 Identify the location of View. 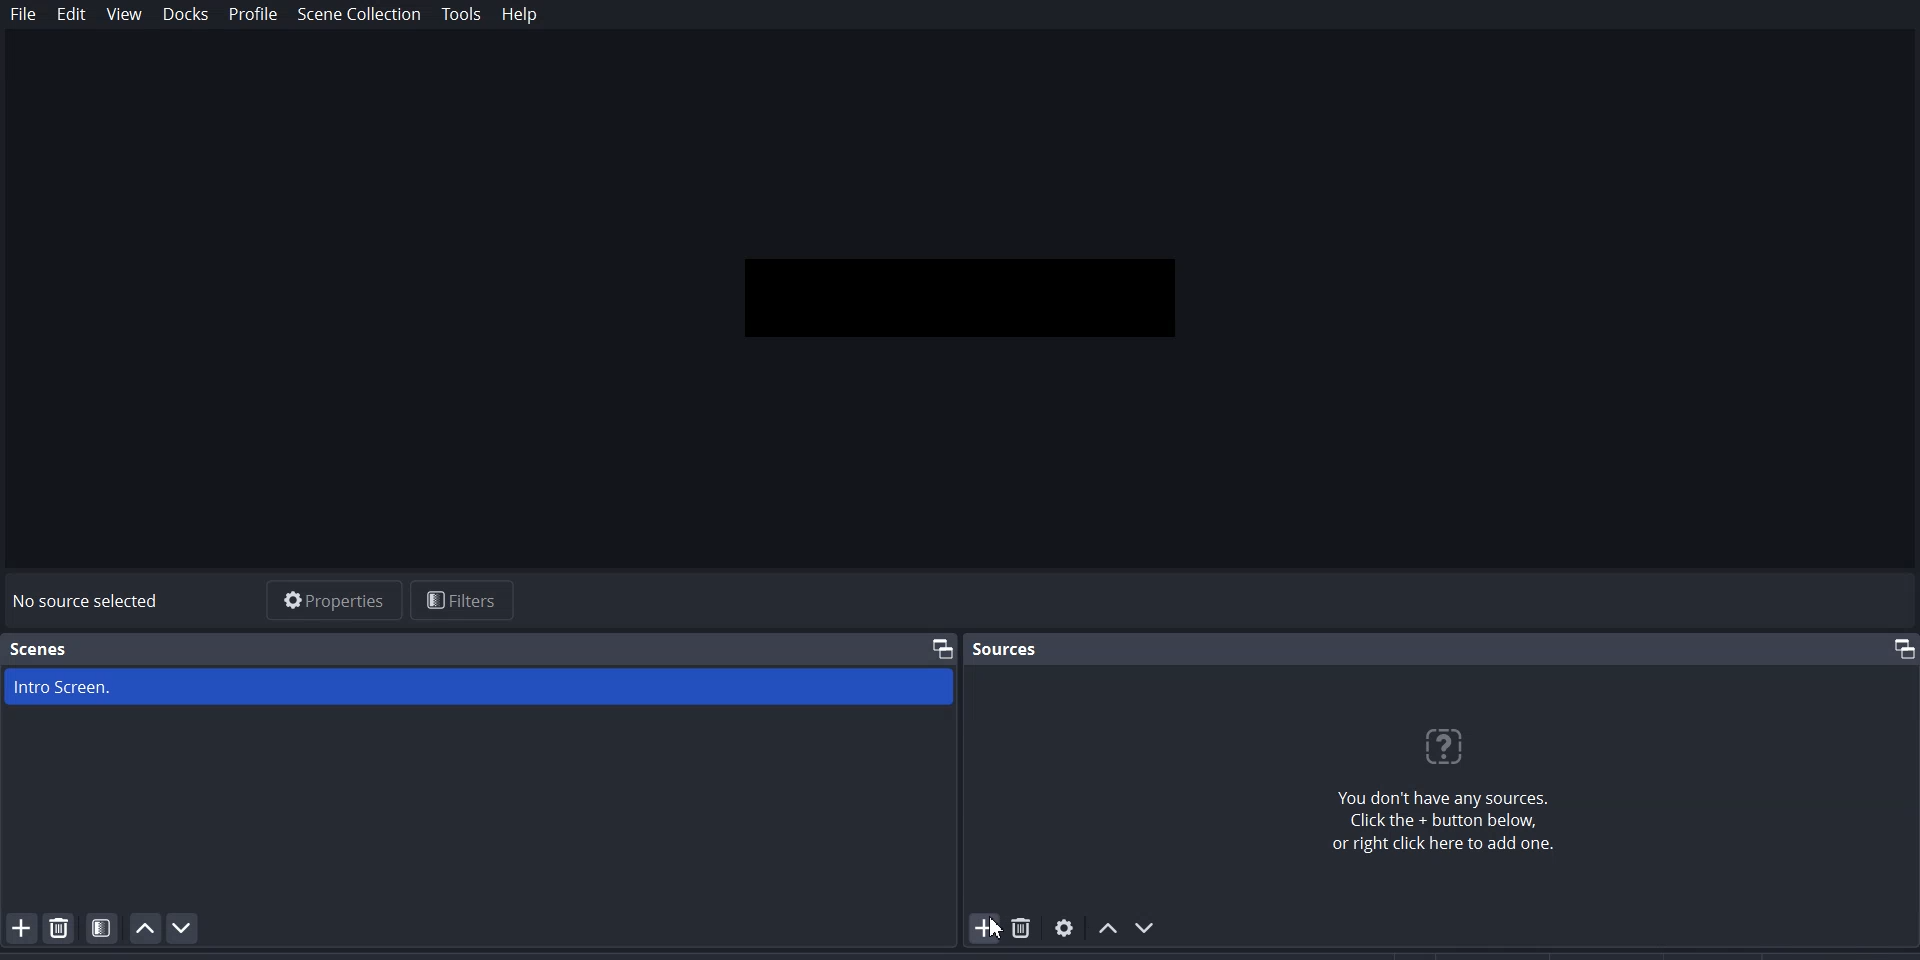
(125, 15).